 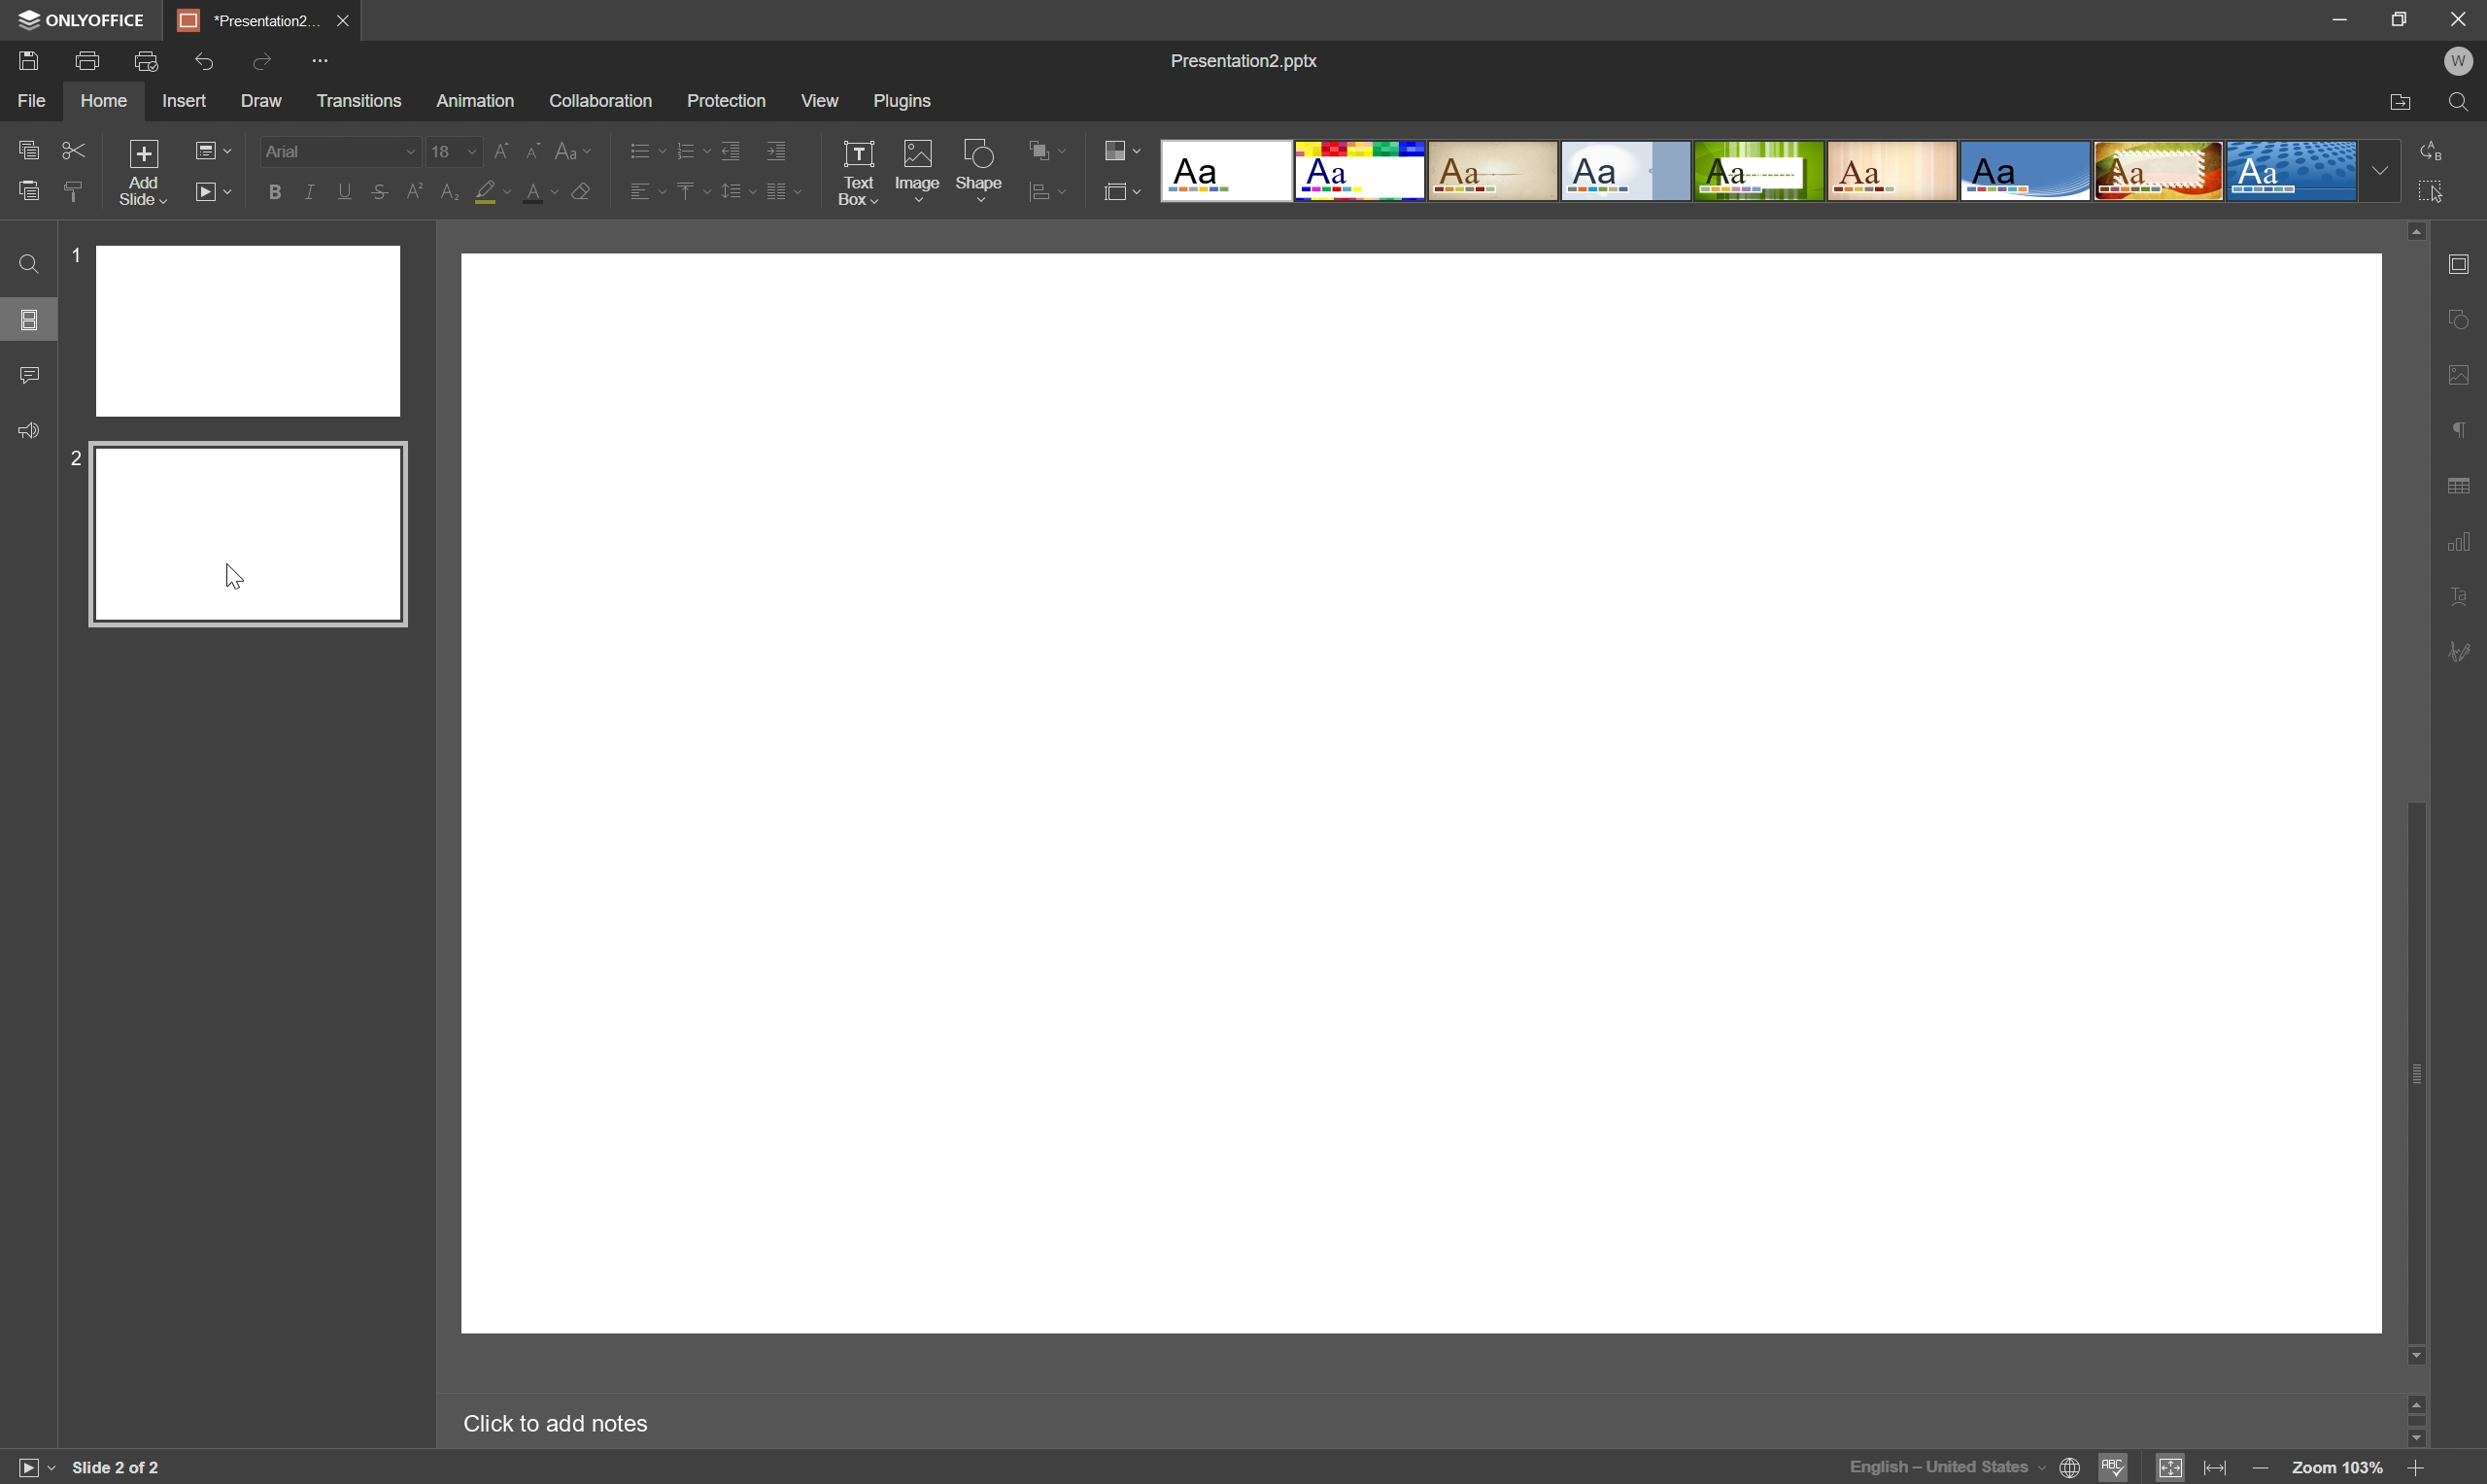 What do you see at coordinates (2456, 16) in the screenshot?
I see `Close` at bounding box center [2456, 16].